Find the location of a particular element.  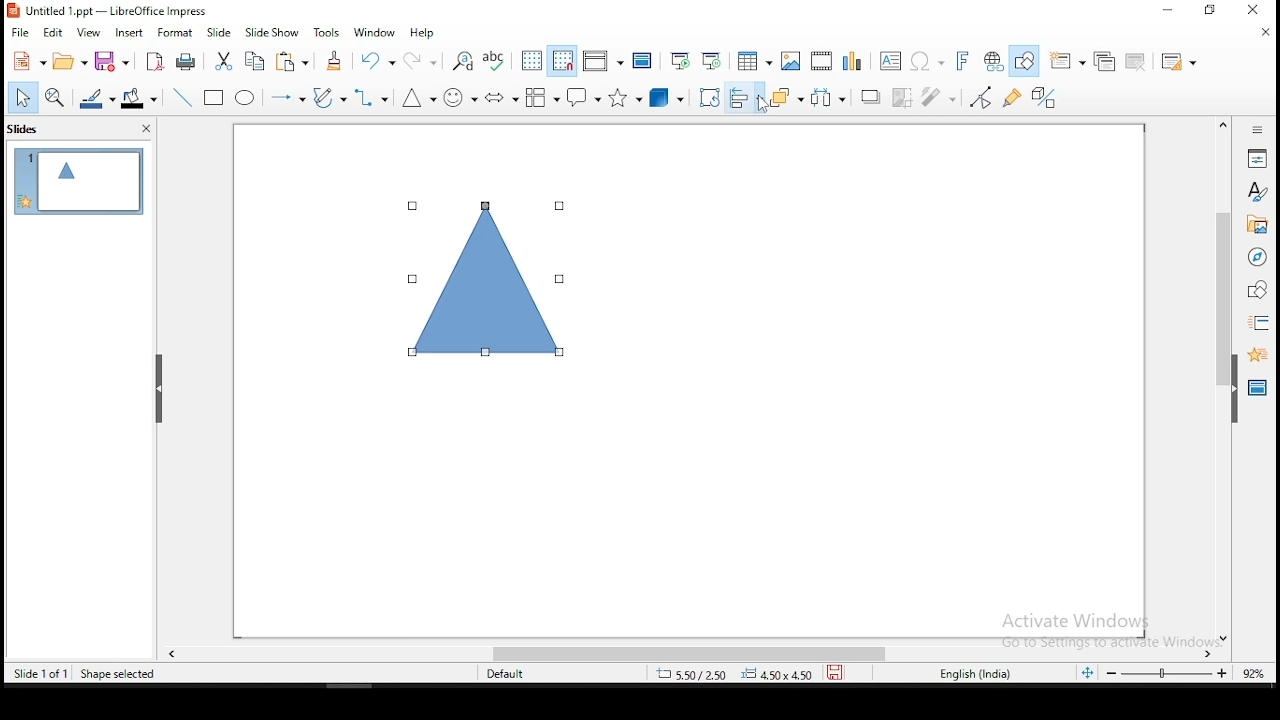

charts is located at coordinates (853, 59).